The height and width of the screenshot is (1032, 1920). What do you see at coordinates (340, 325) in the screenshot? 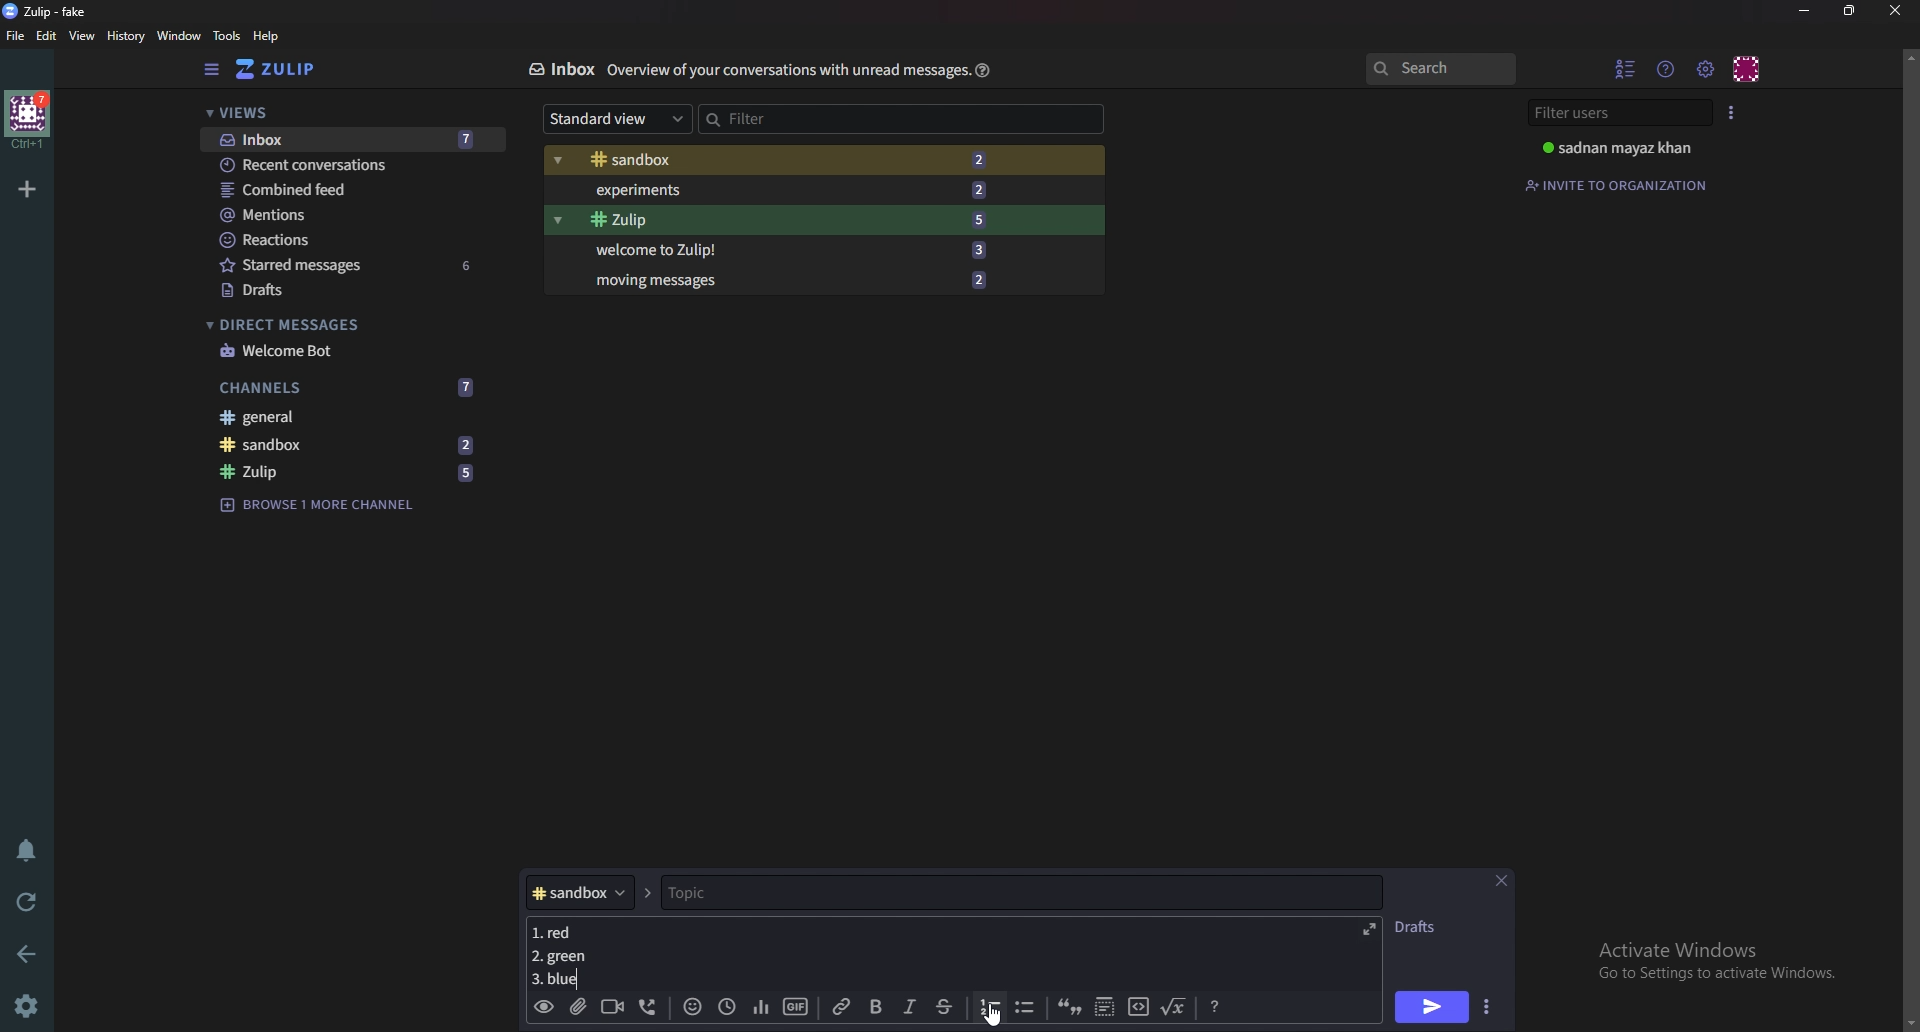
I see `Direct messages` at bounding box center [340, 325].